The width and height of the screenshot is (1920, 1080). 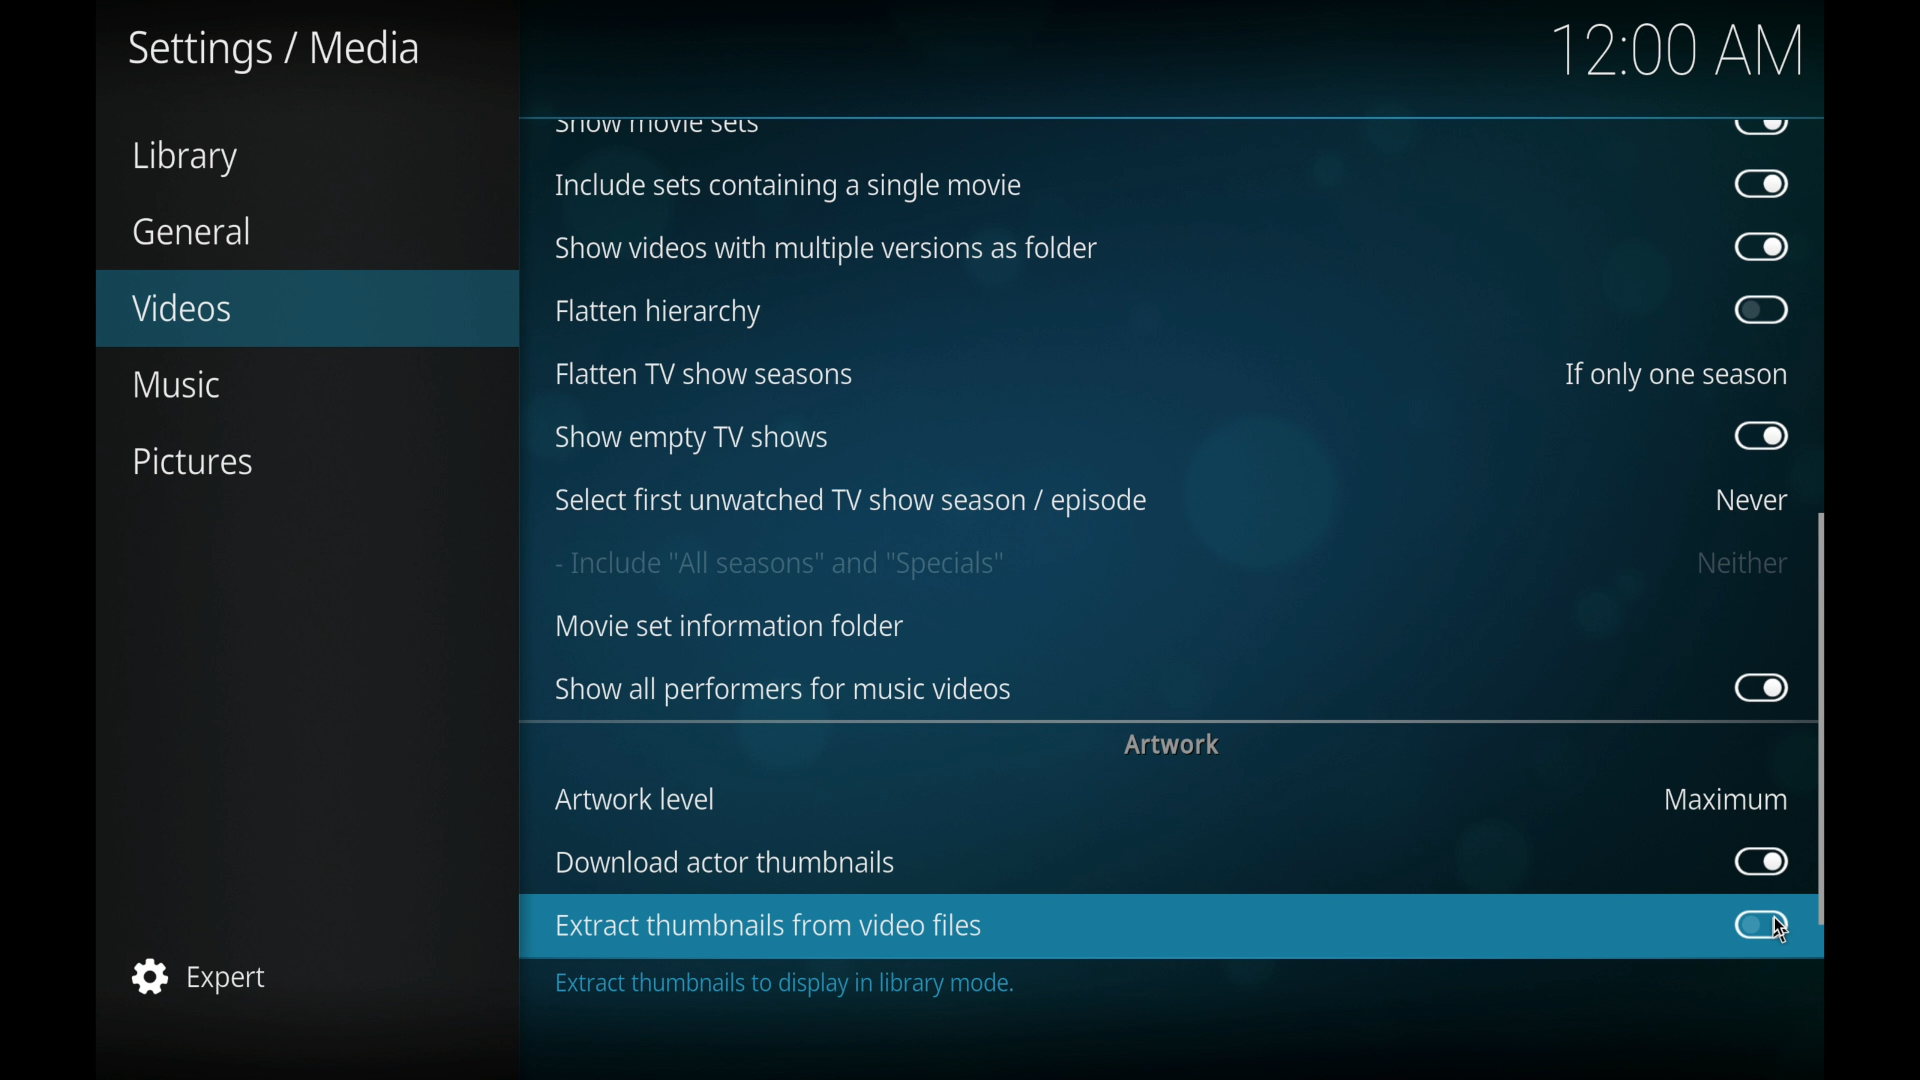 What do you see at coordinates (1781, 929) in the screenshot?
I see `cursor` at bounding box center [1781, 929].